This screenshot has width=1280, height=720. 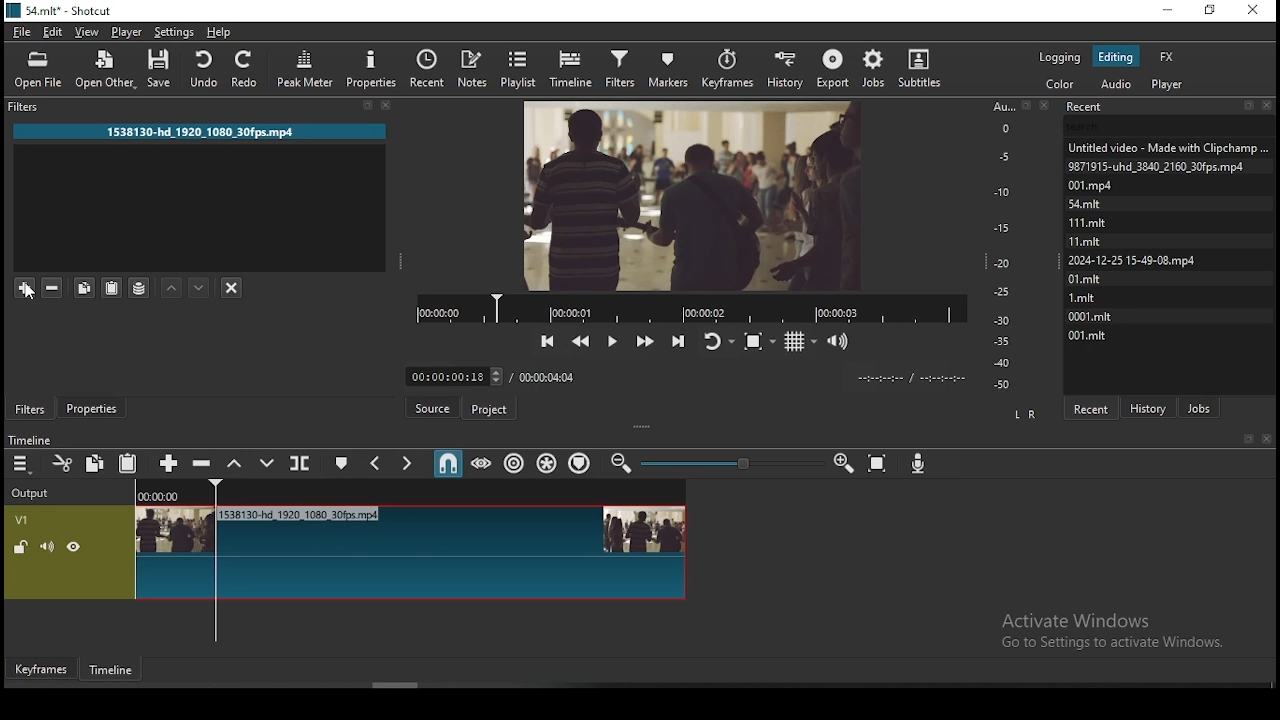 What do you see at coordinates (41, 670) in the screenshot?
I see `keyframe` at bounding box center [41, 670].